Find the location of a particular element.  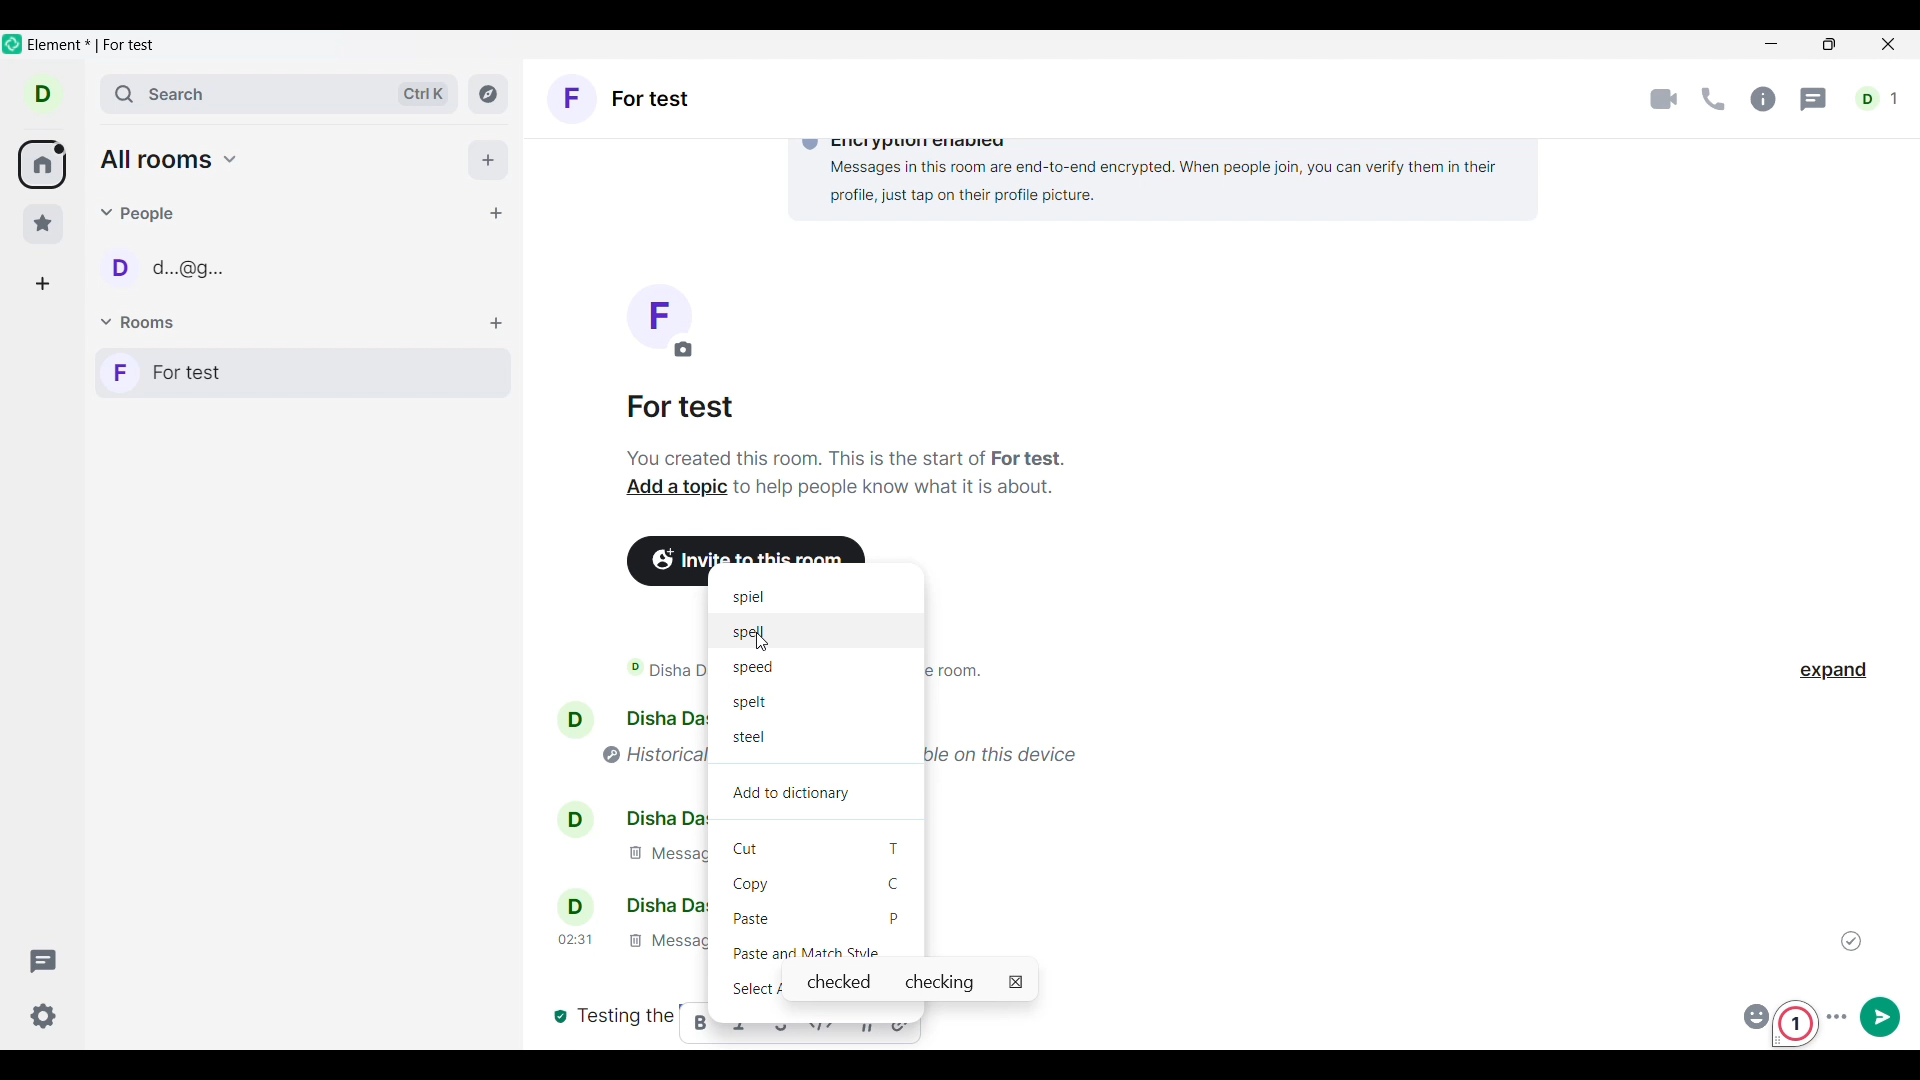

Threads is located at coordinates (44, 961).